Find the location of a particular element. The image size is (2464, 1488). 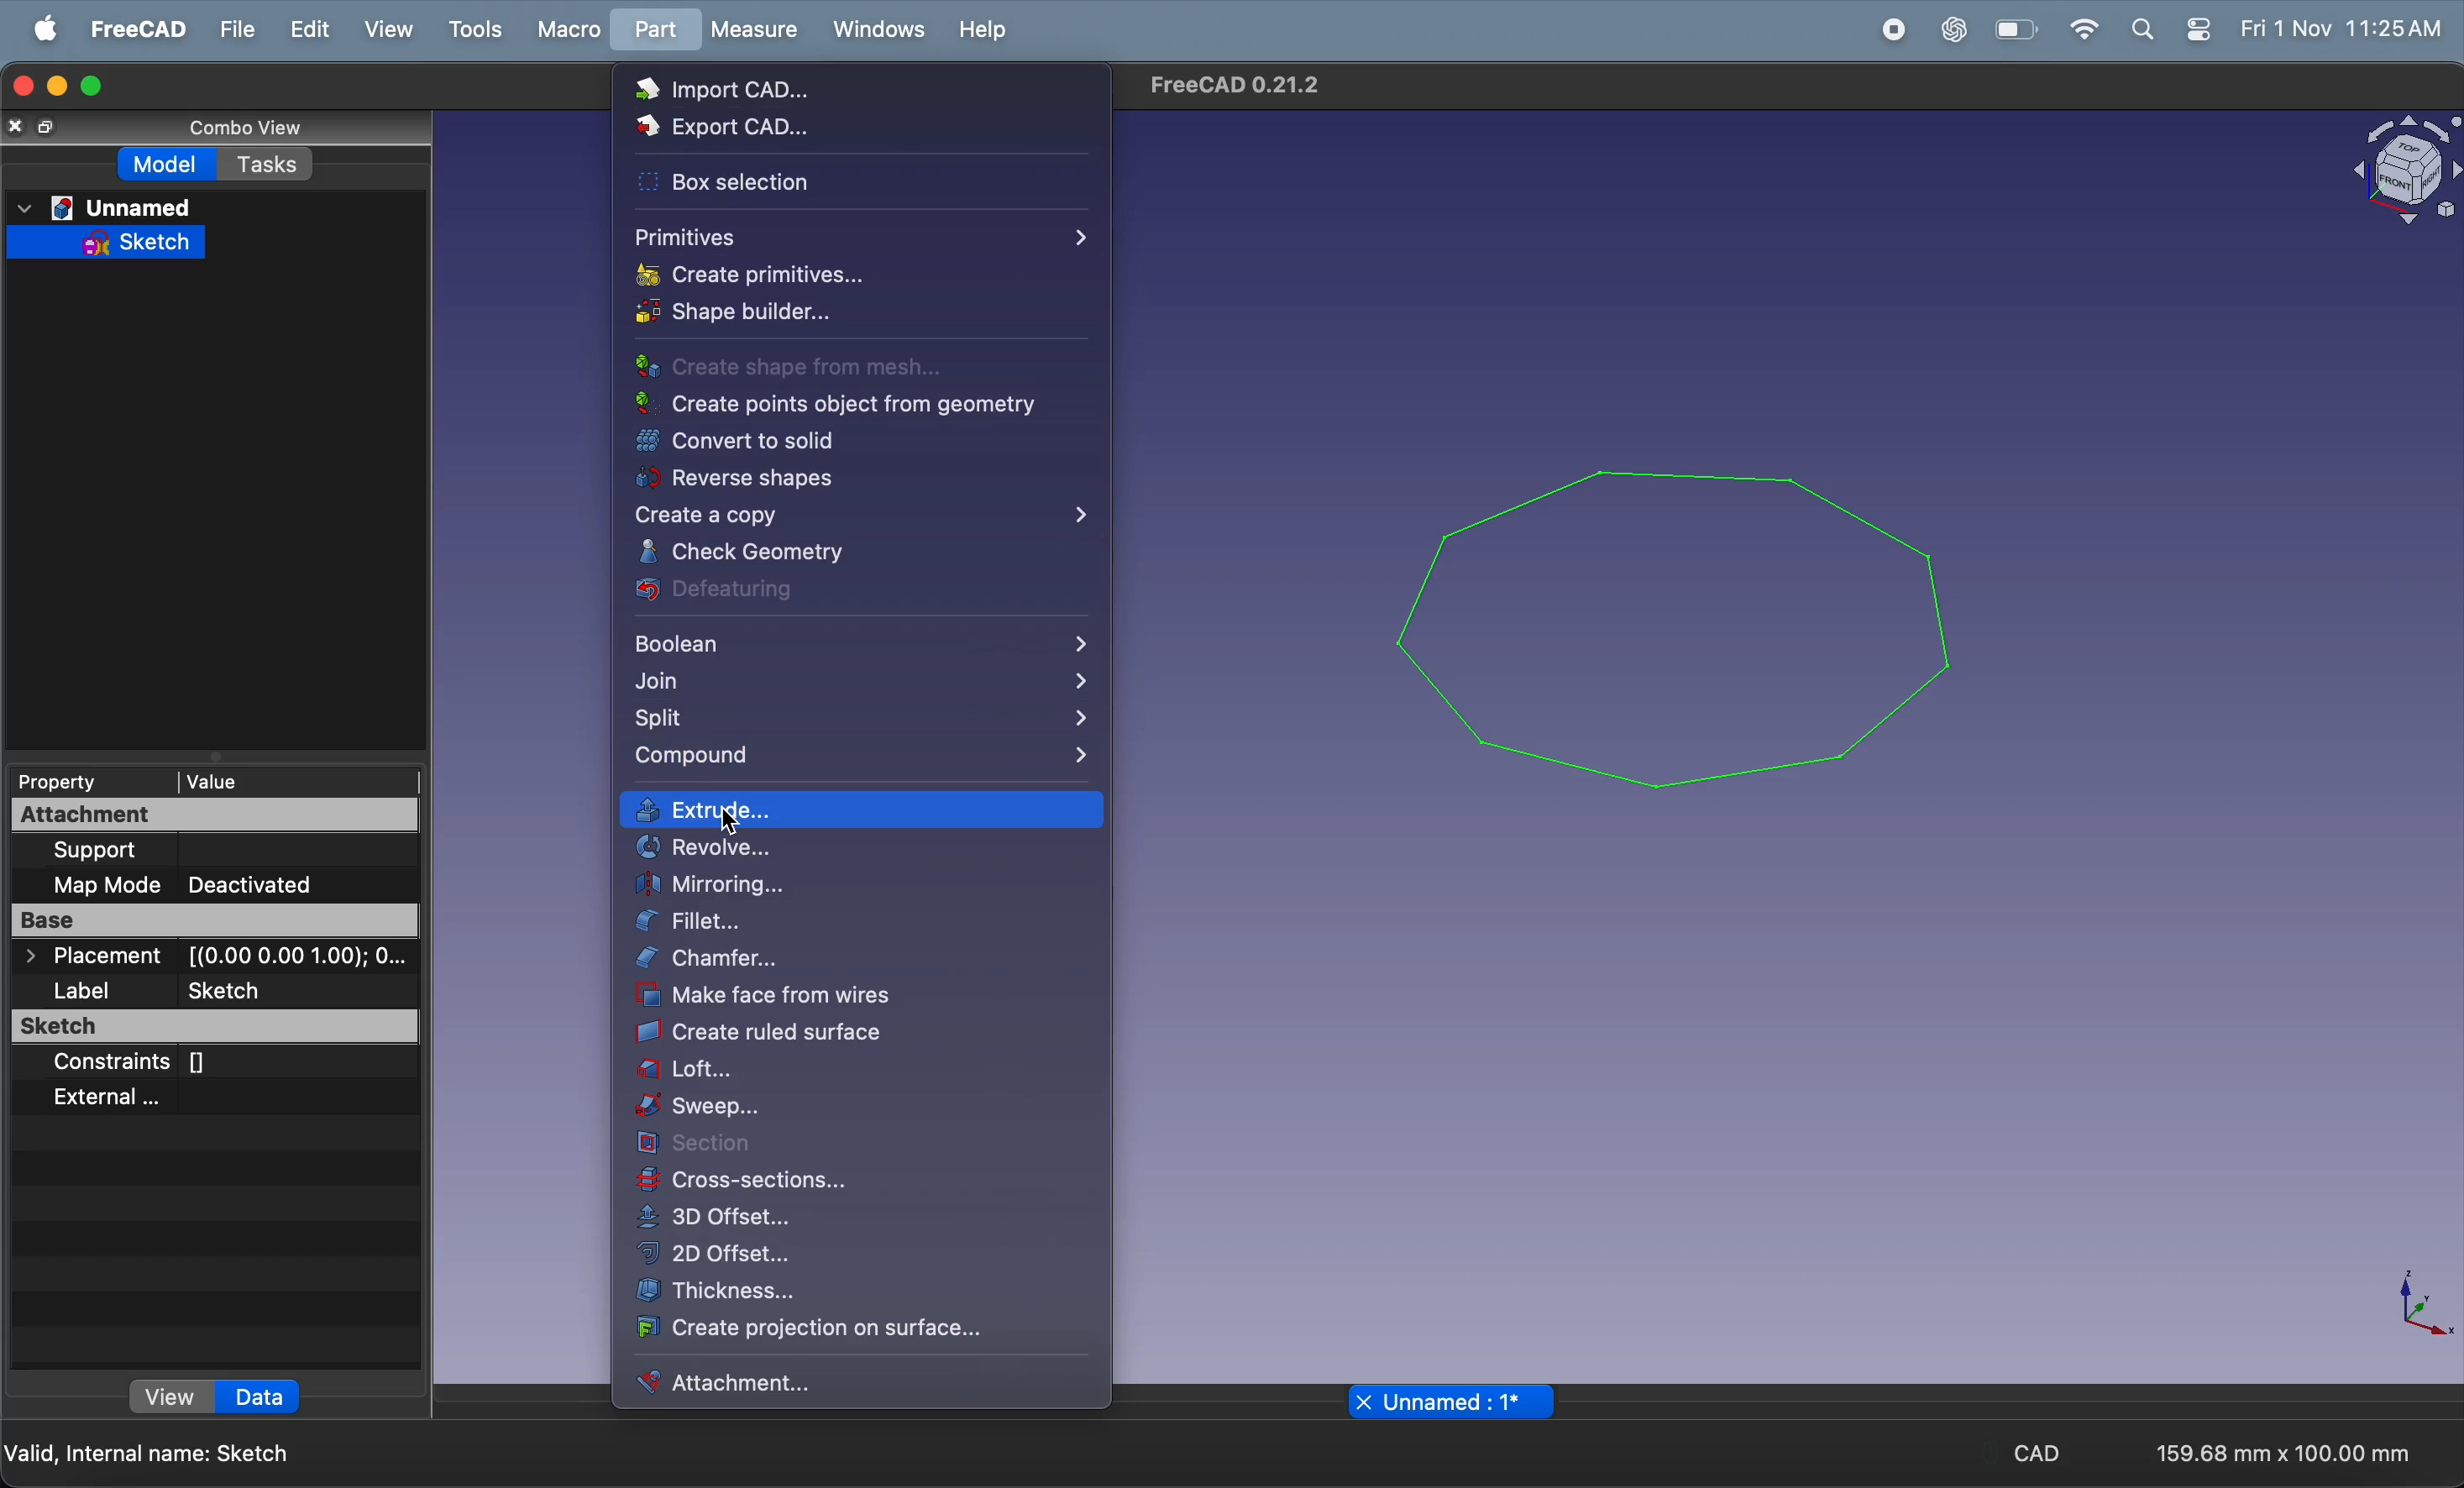

convert to soild is located at coordinates (828, 442).